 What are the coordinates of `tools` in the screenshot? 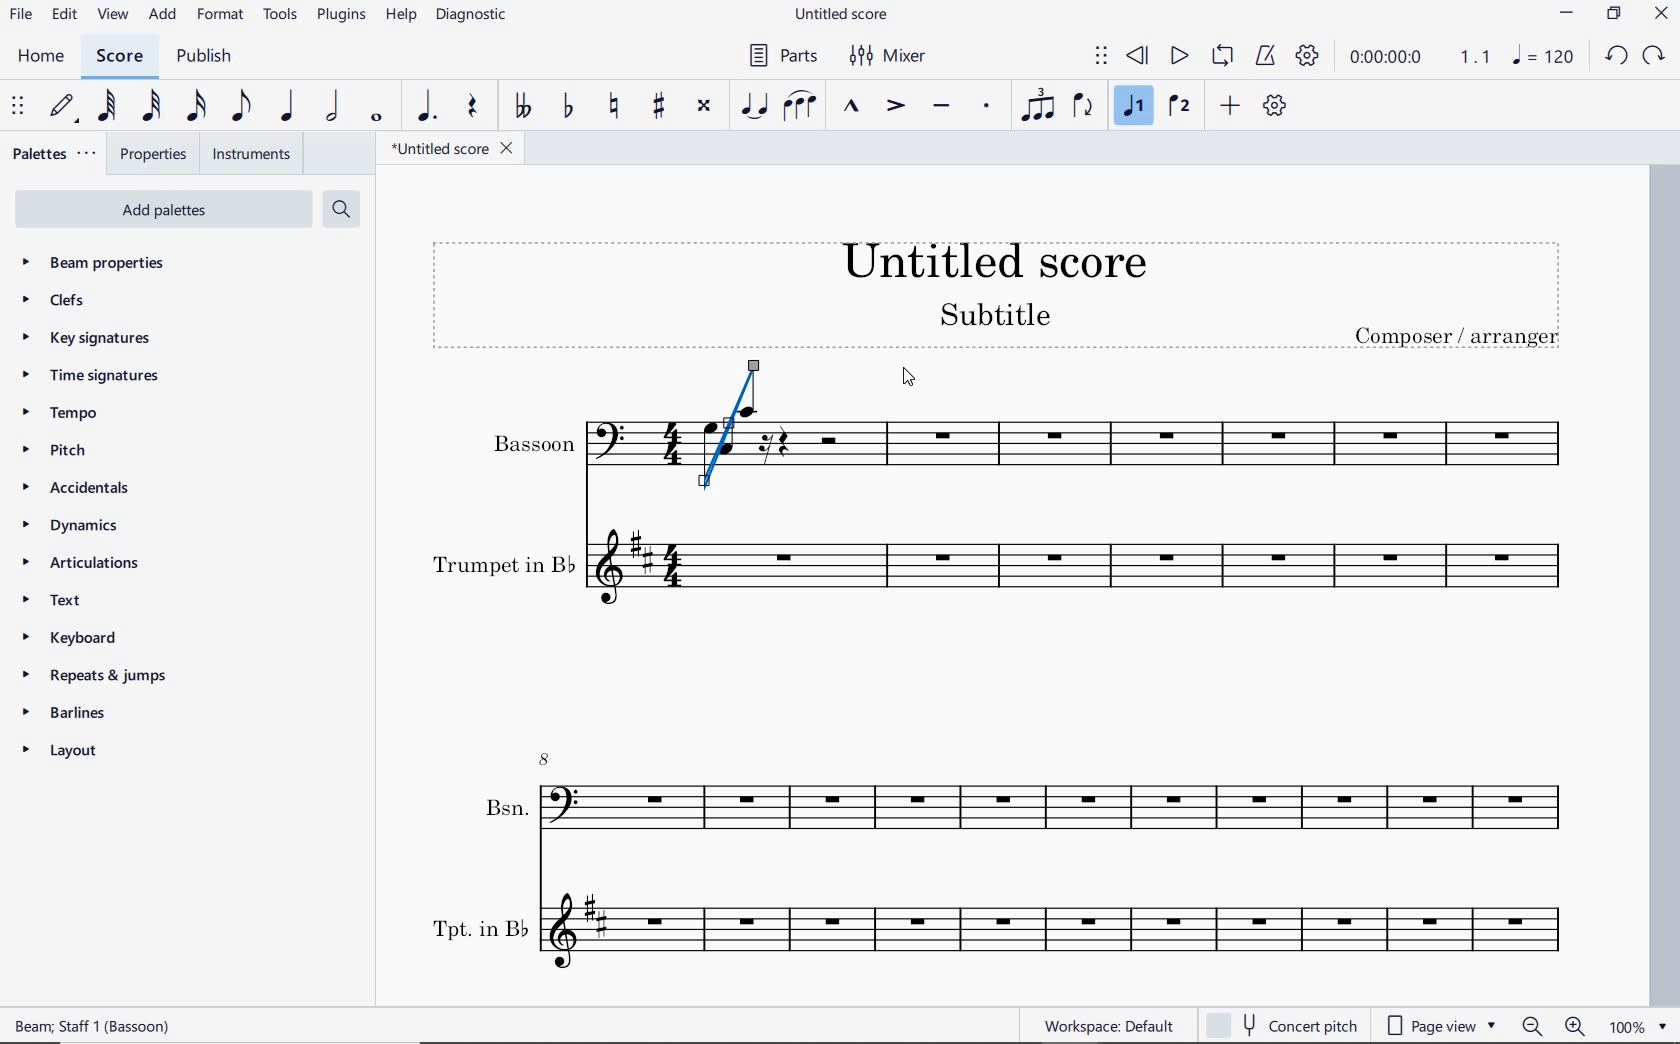 It's located at (280, 14).